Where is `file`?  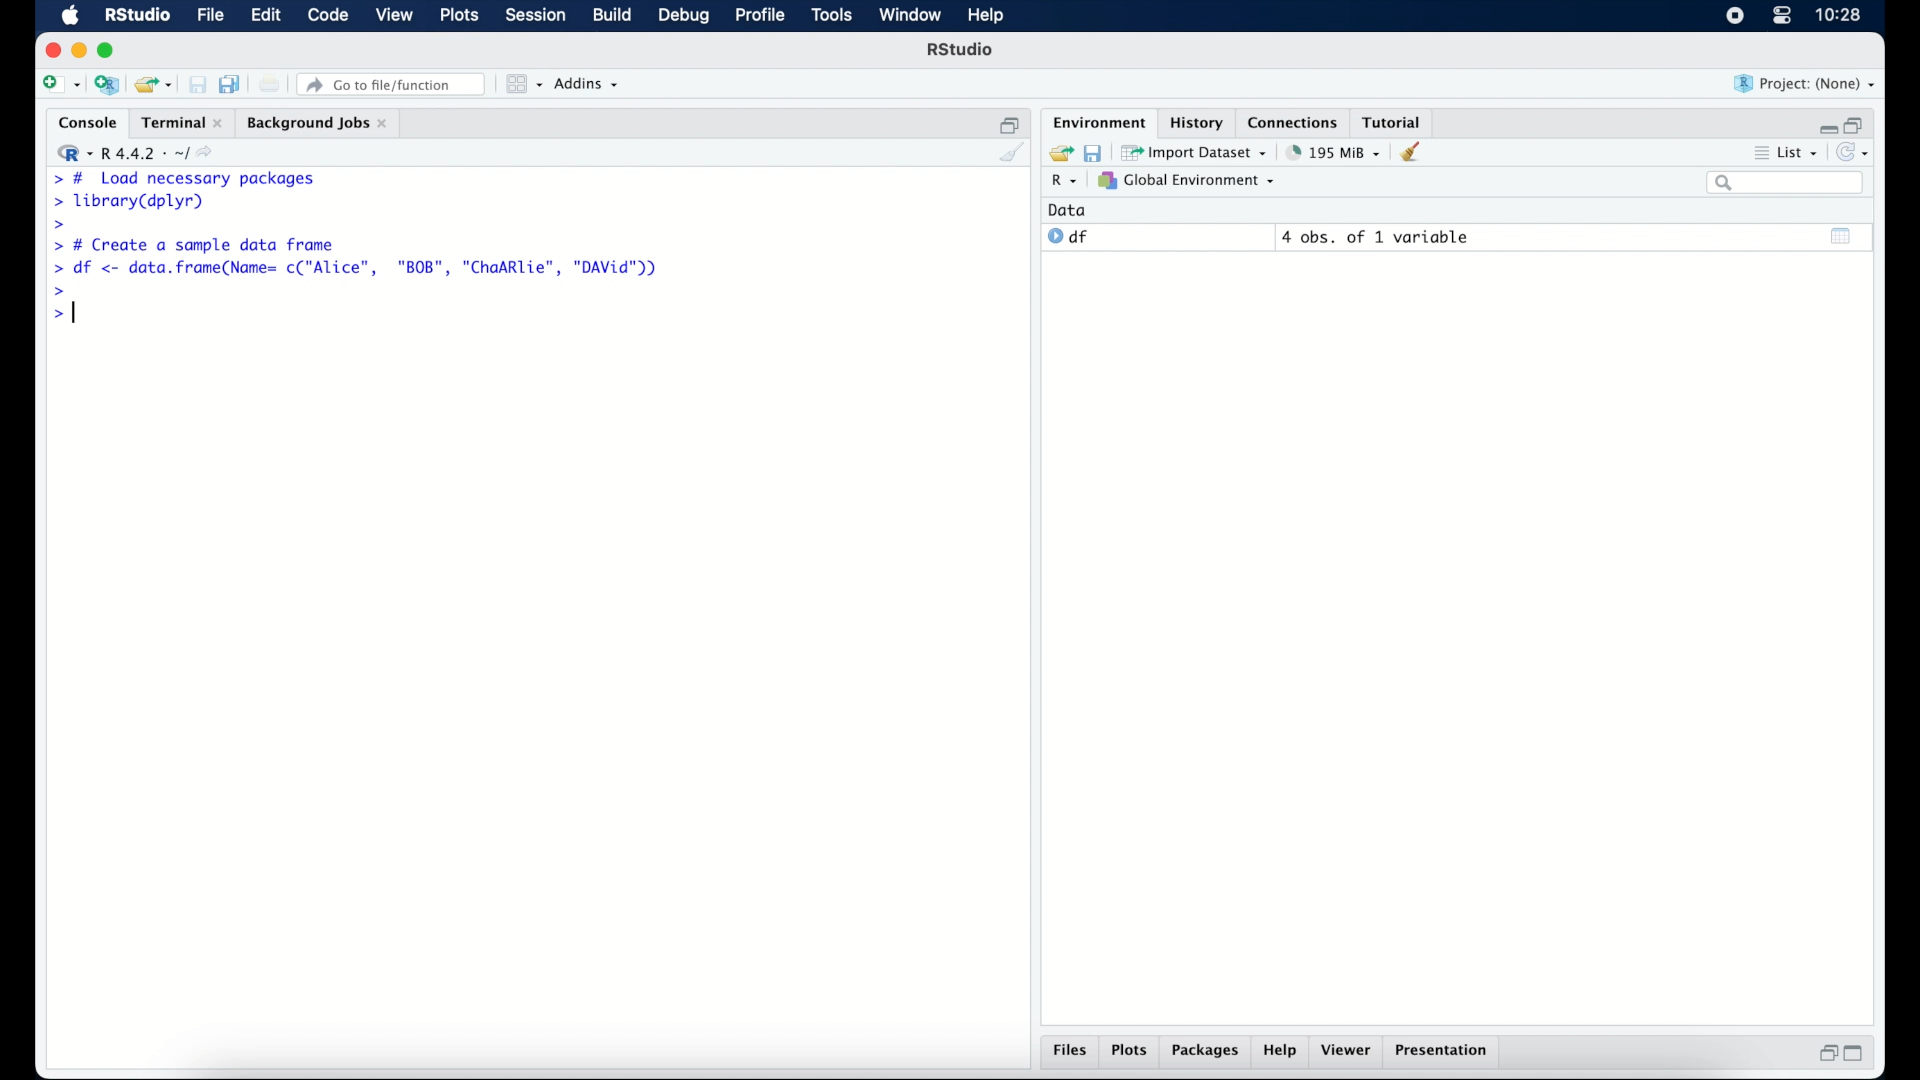 file is located at coordinates (208, 16).